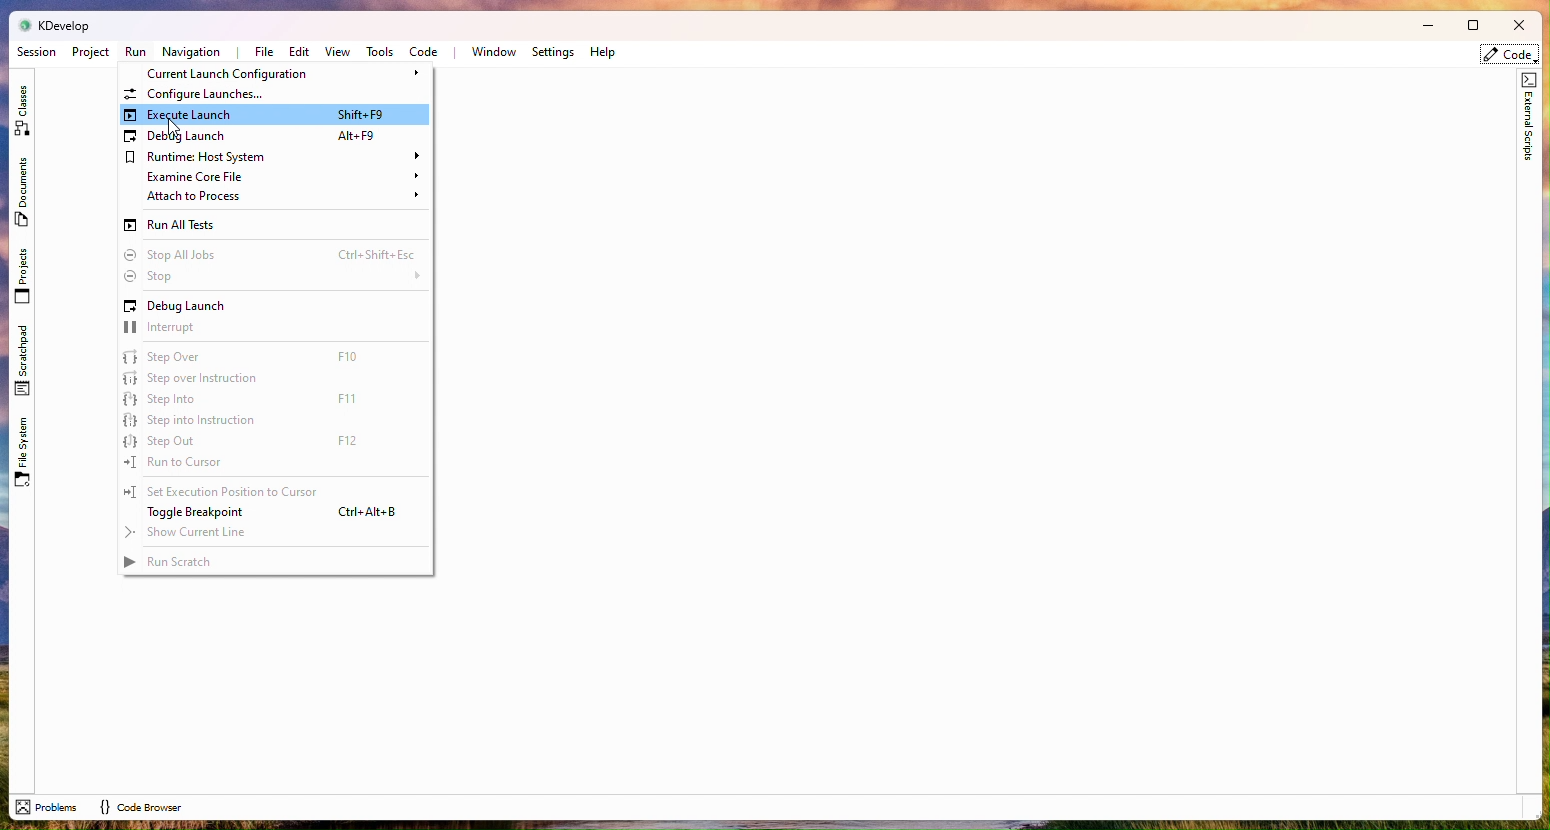  What do you see at coordinates (249, 398) in the screenshot?
I see `Step into` at bounding box center [249, 398].